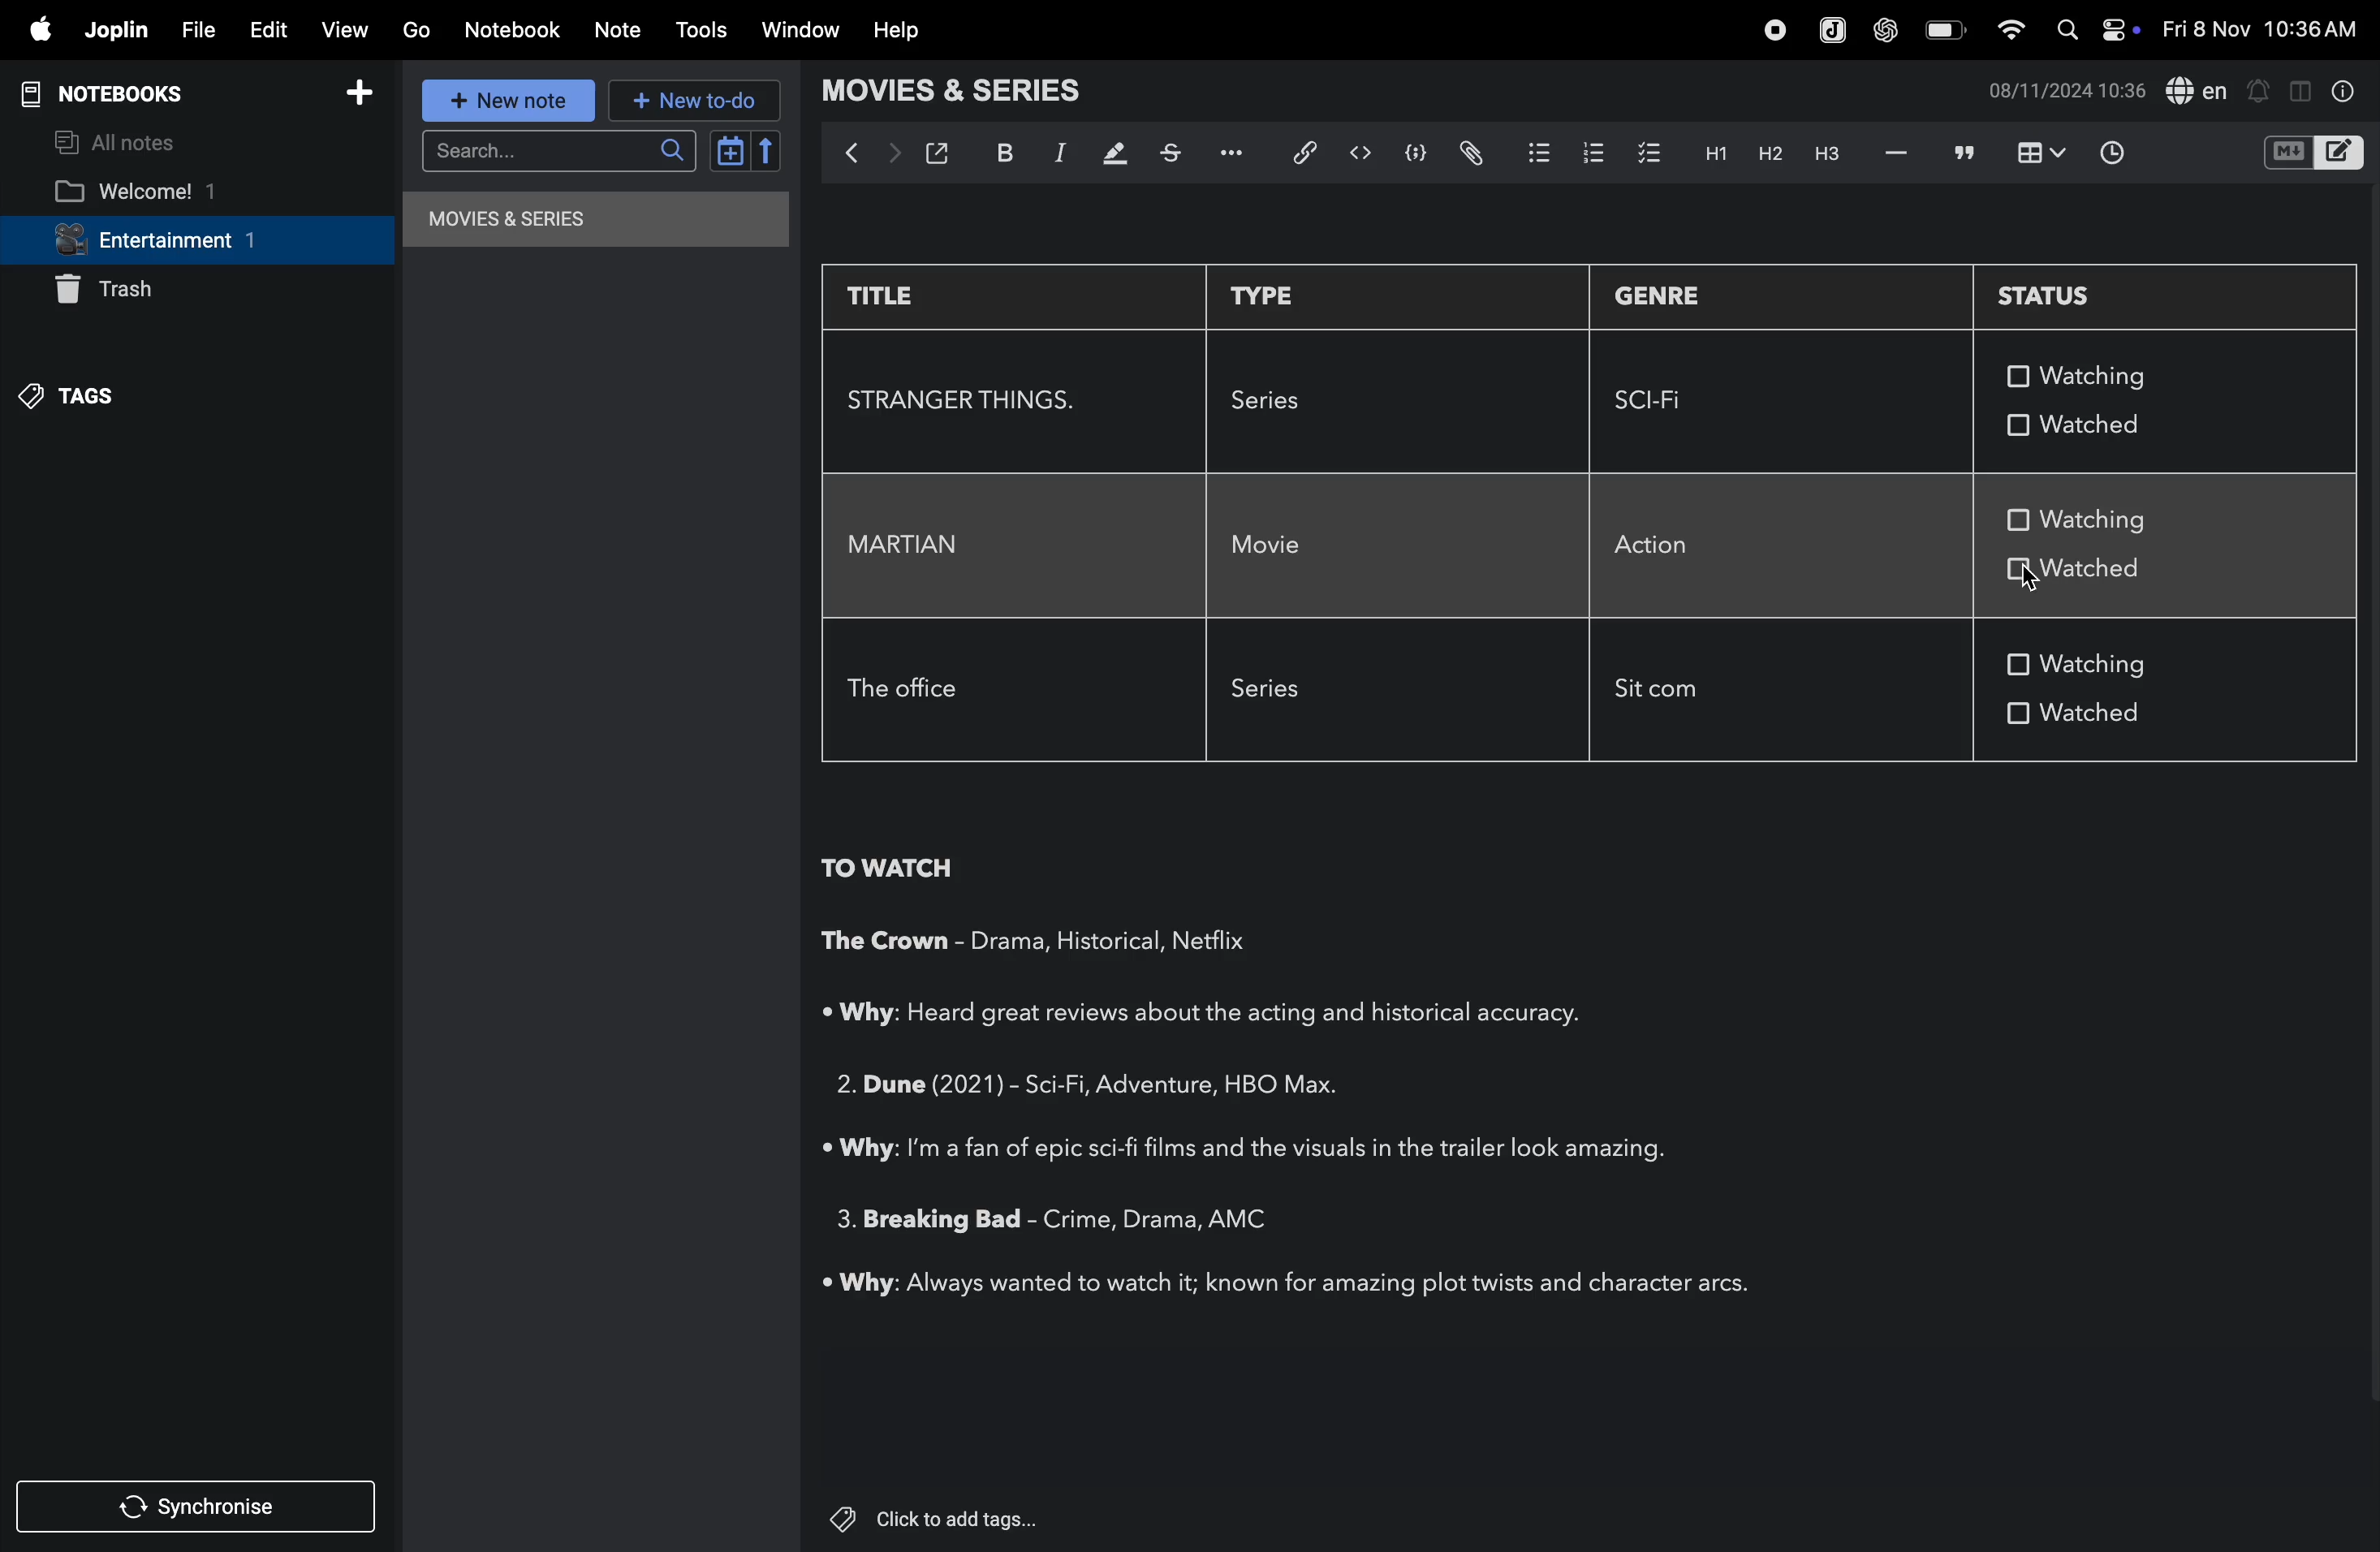 This screenshot has width=2380, height=1552. I want to click on time, so click(2116, 153).